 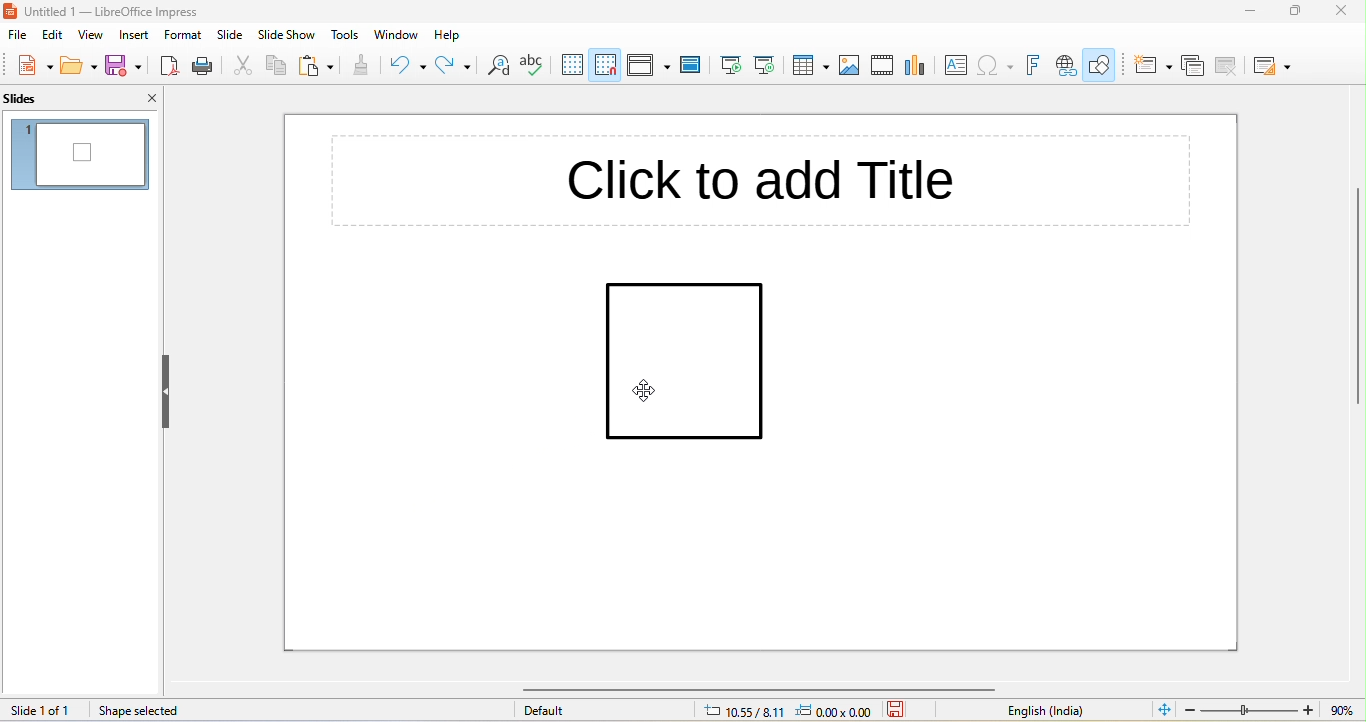 I want to click on shape selected, so click(x=143, y=712).